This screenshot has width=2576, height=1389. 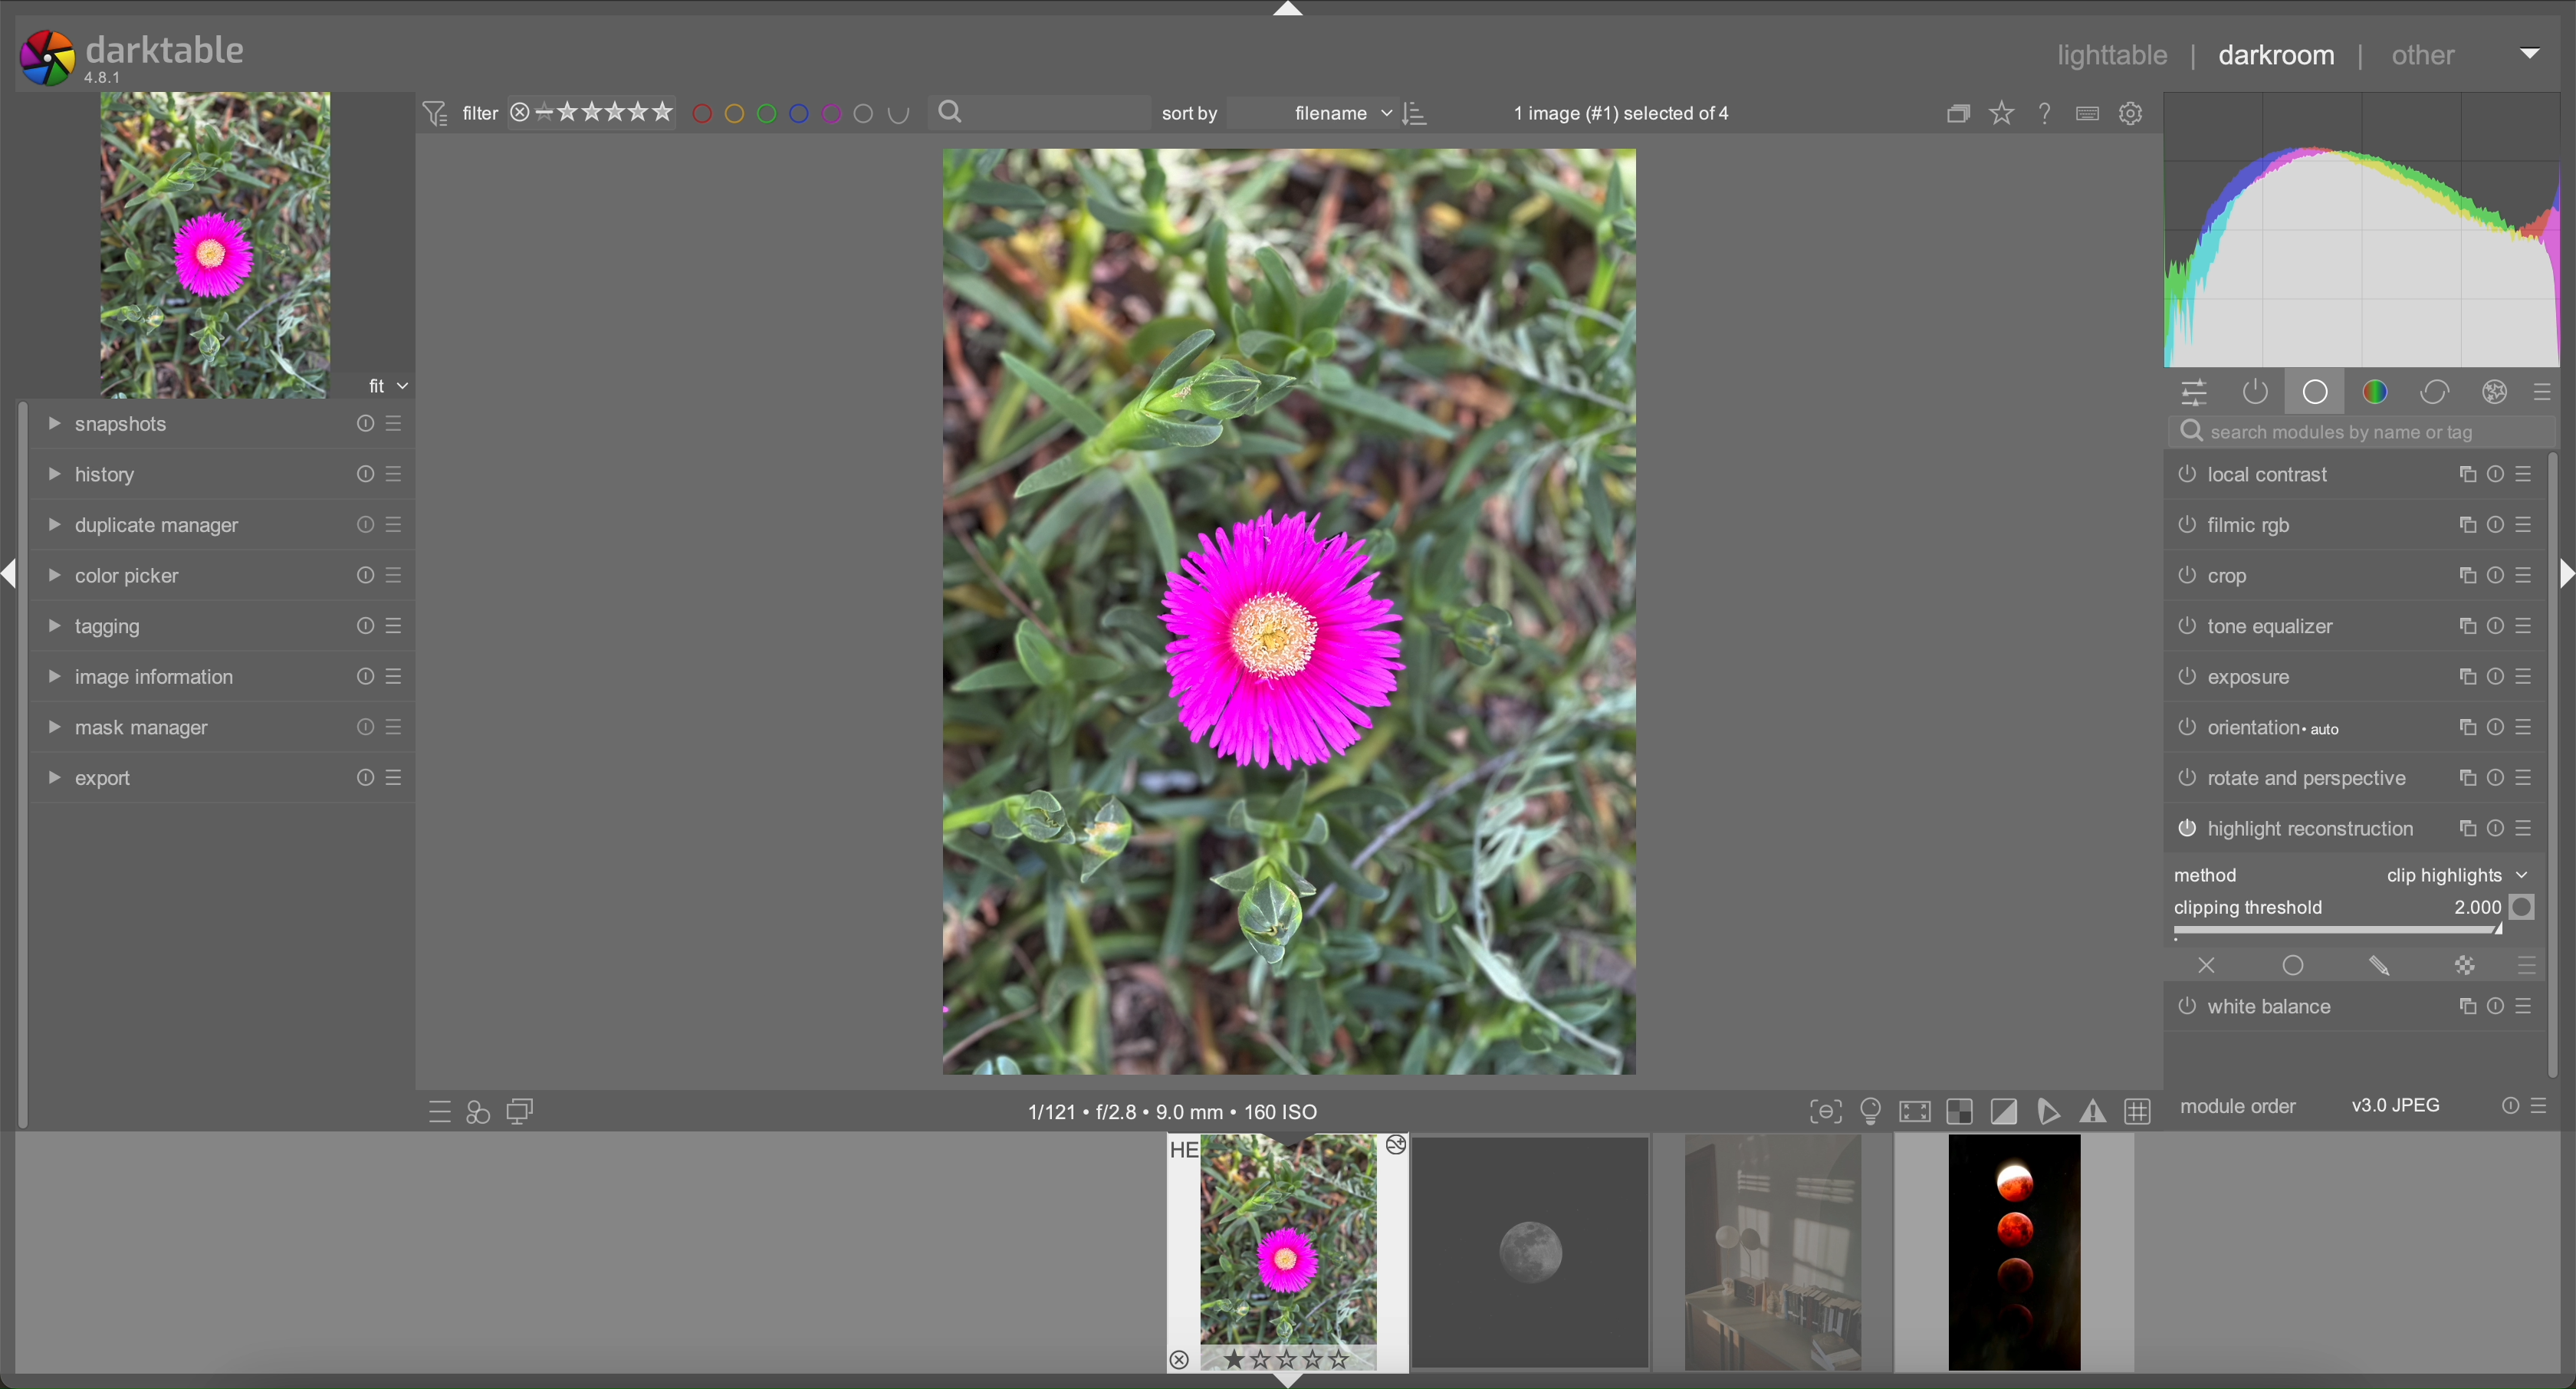 What do you see at coordinates (2372, 391) in the screenshot?
I see `color` at bounding box center [2372, 391].